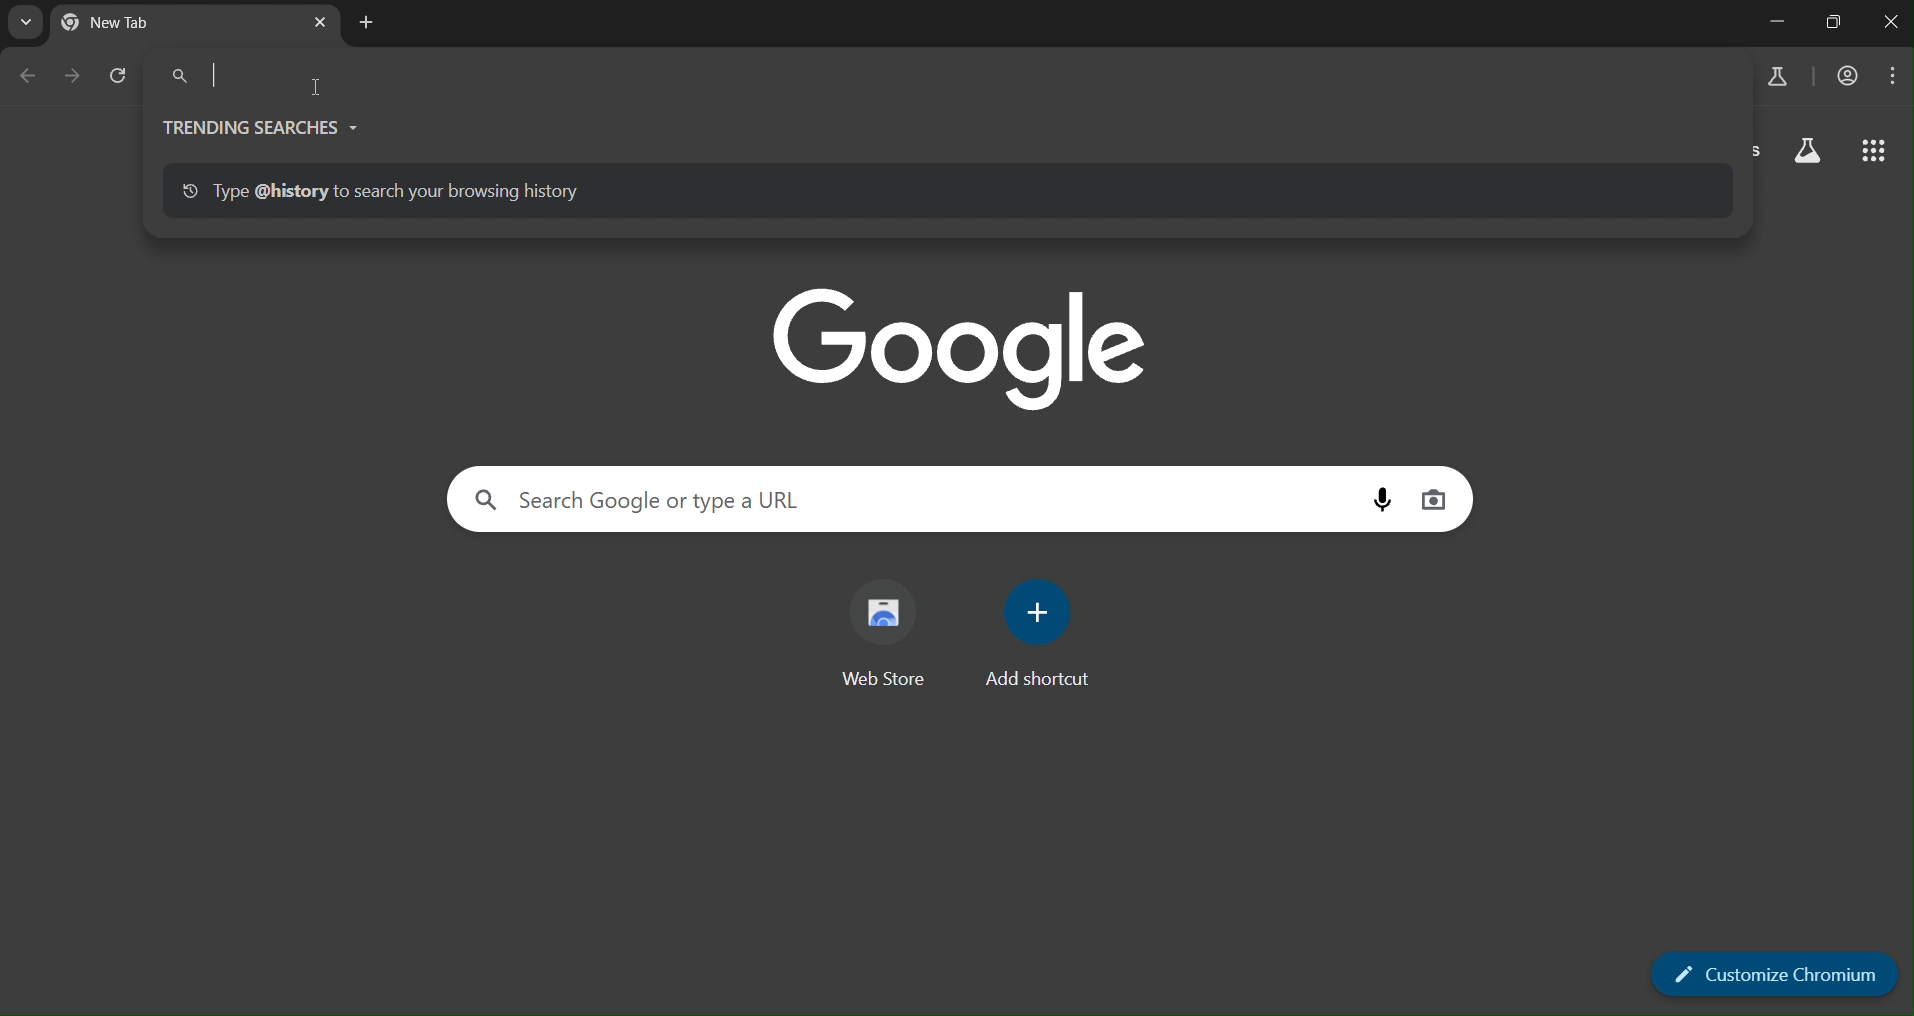 The width and height of the screenshot is (1914, 1016). What do you see at coordinates (121, 76) in the screenshot?
I see `reload page` at bounding box center [121, 76].